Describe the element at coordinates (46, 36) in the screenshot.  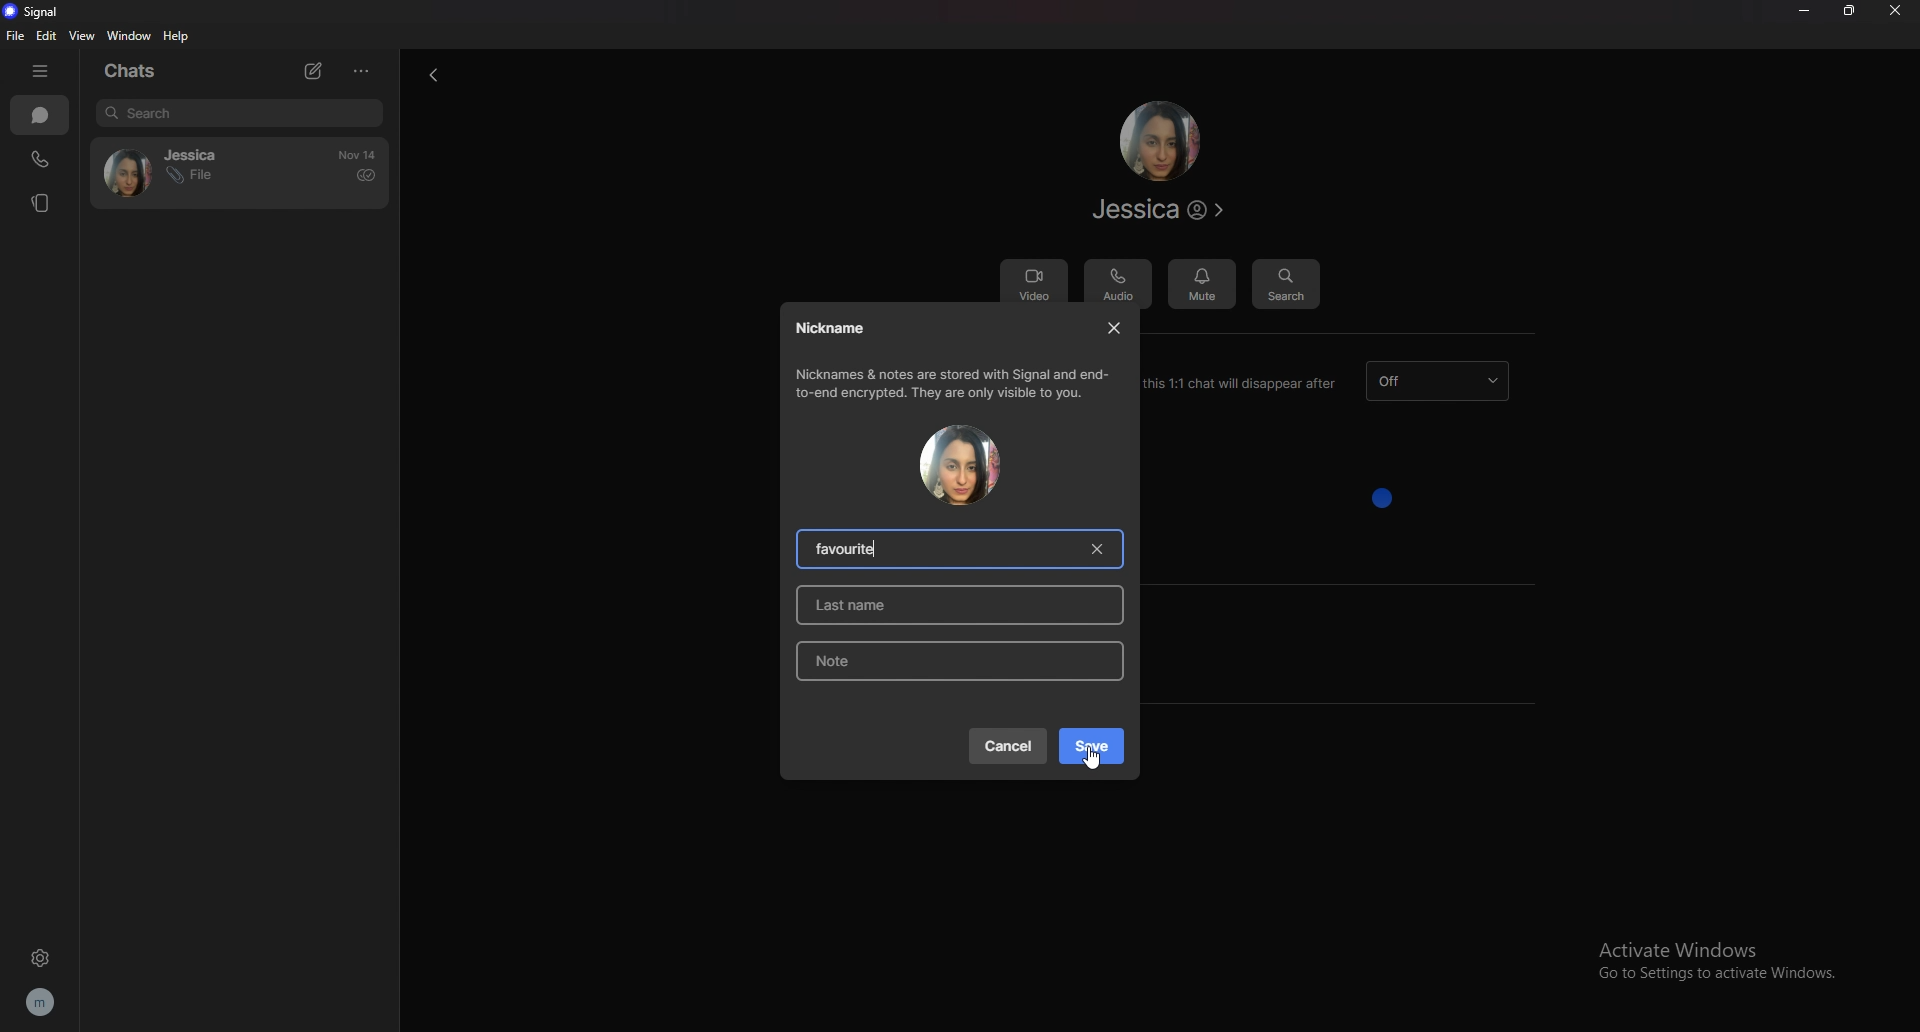
I see `edit` at that location.